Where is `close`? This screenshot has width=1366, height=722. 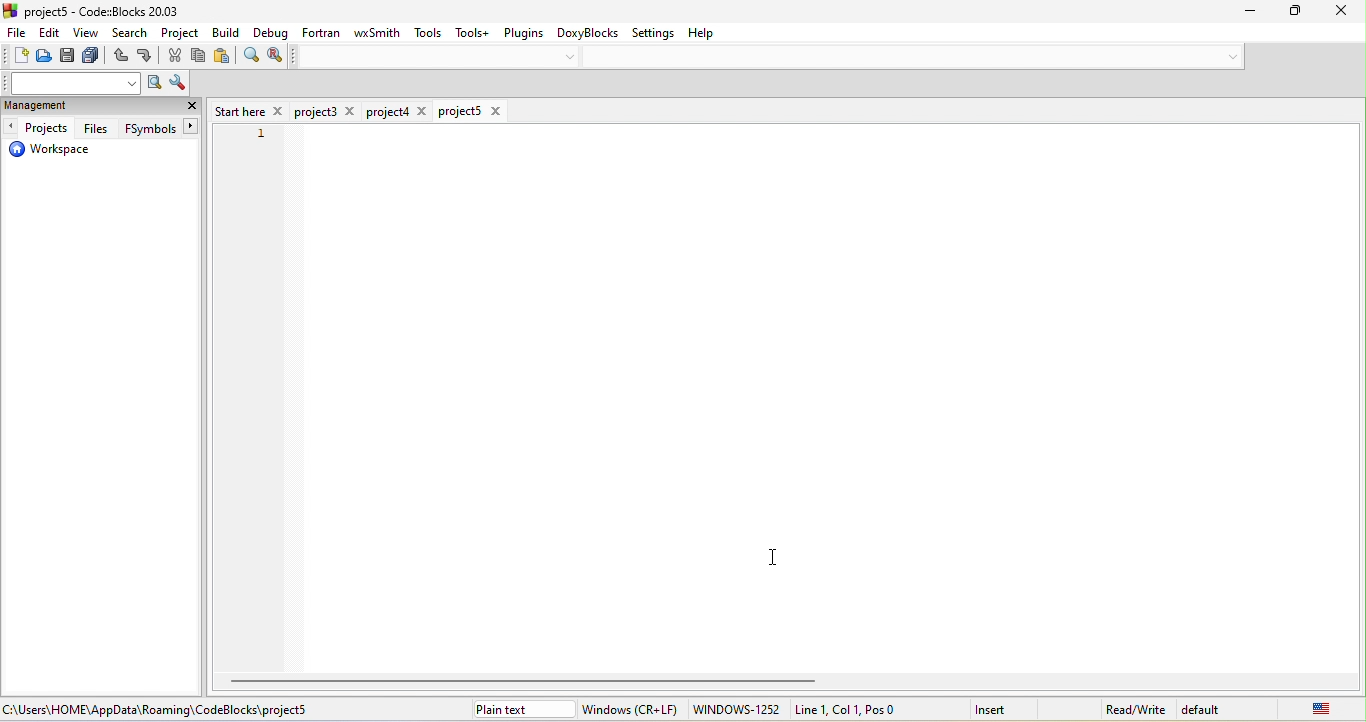
close is located at coordinates (1333, 10).